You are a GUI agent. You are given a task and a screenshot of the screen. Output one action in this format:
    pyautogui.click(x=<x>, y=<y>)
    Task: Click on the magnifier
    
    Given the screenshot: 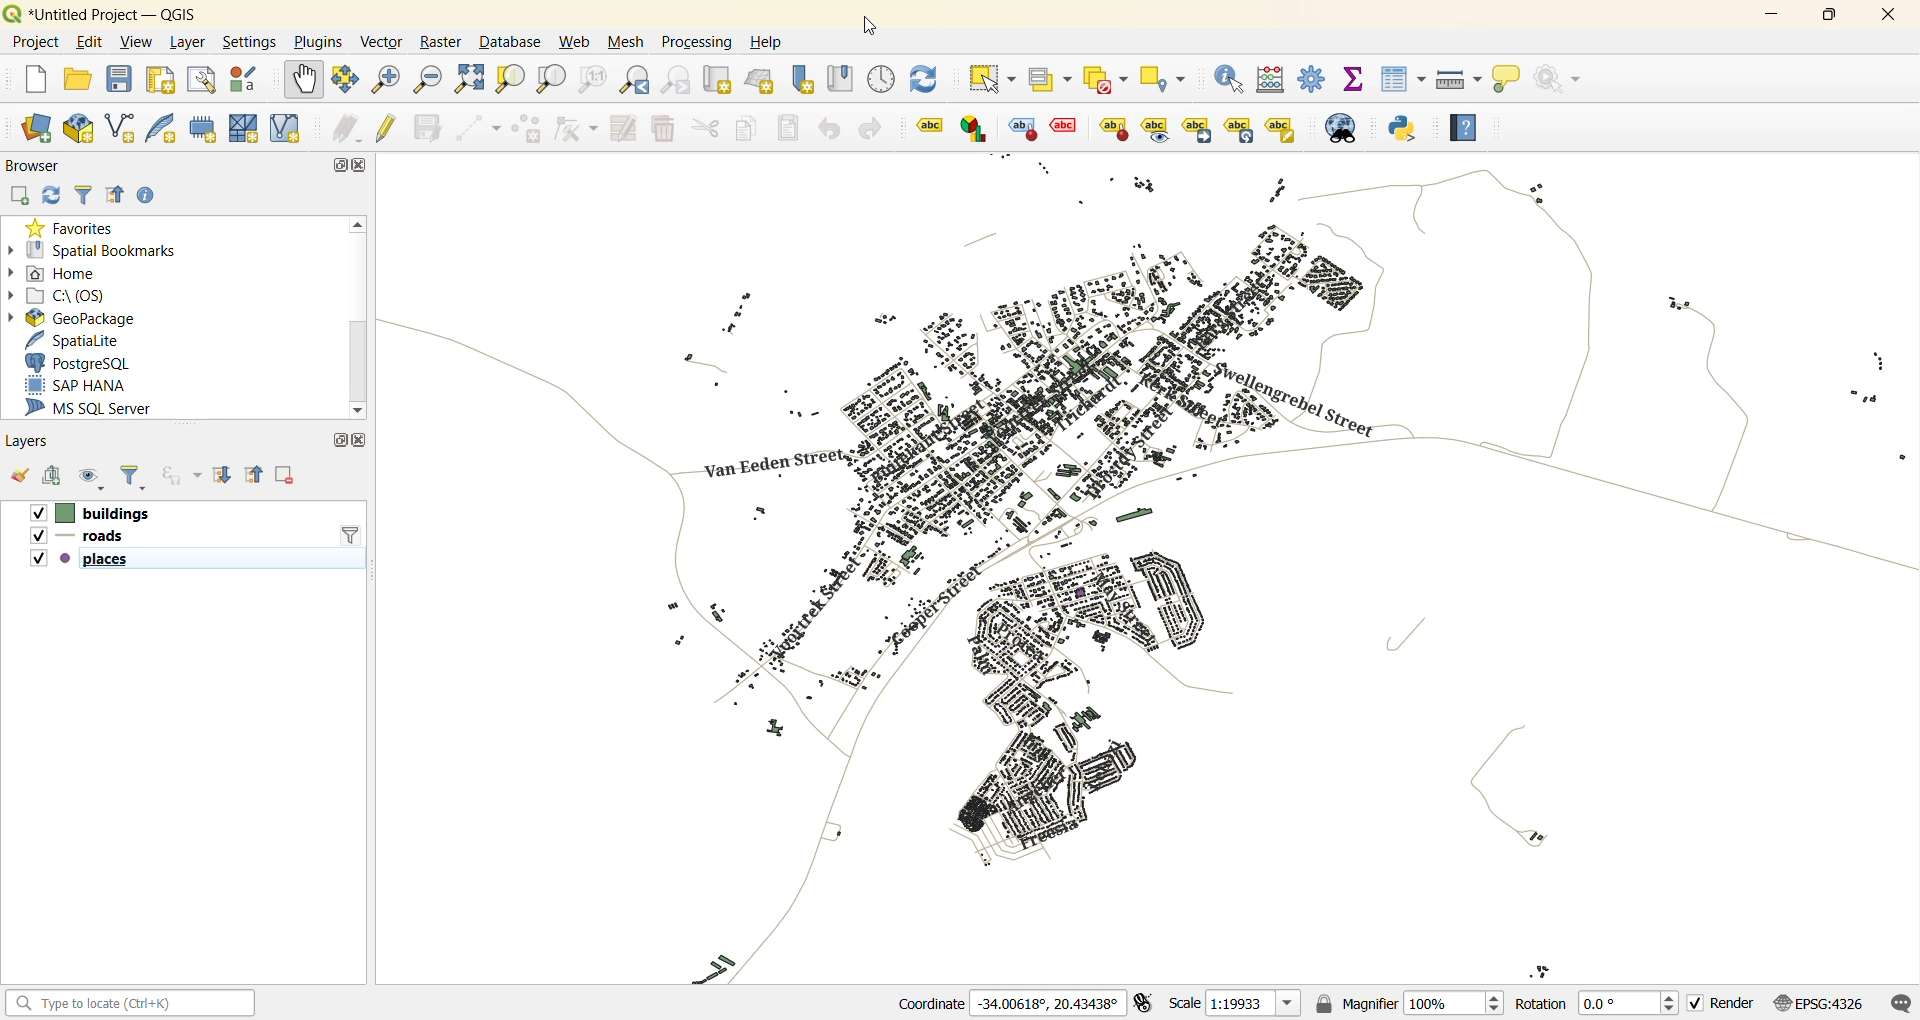 What is the action you would take?
    pyautogui.click(x=1409, y=1001)
    